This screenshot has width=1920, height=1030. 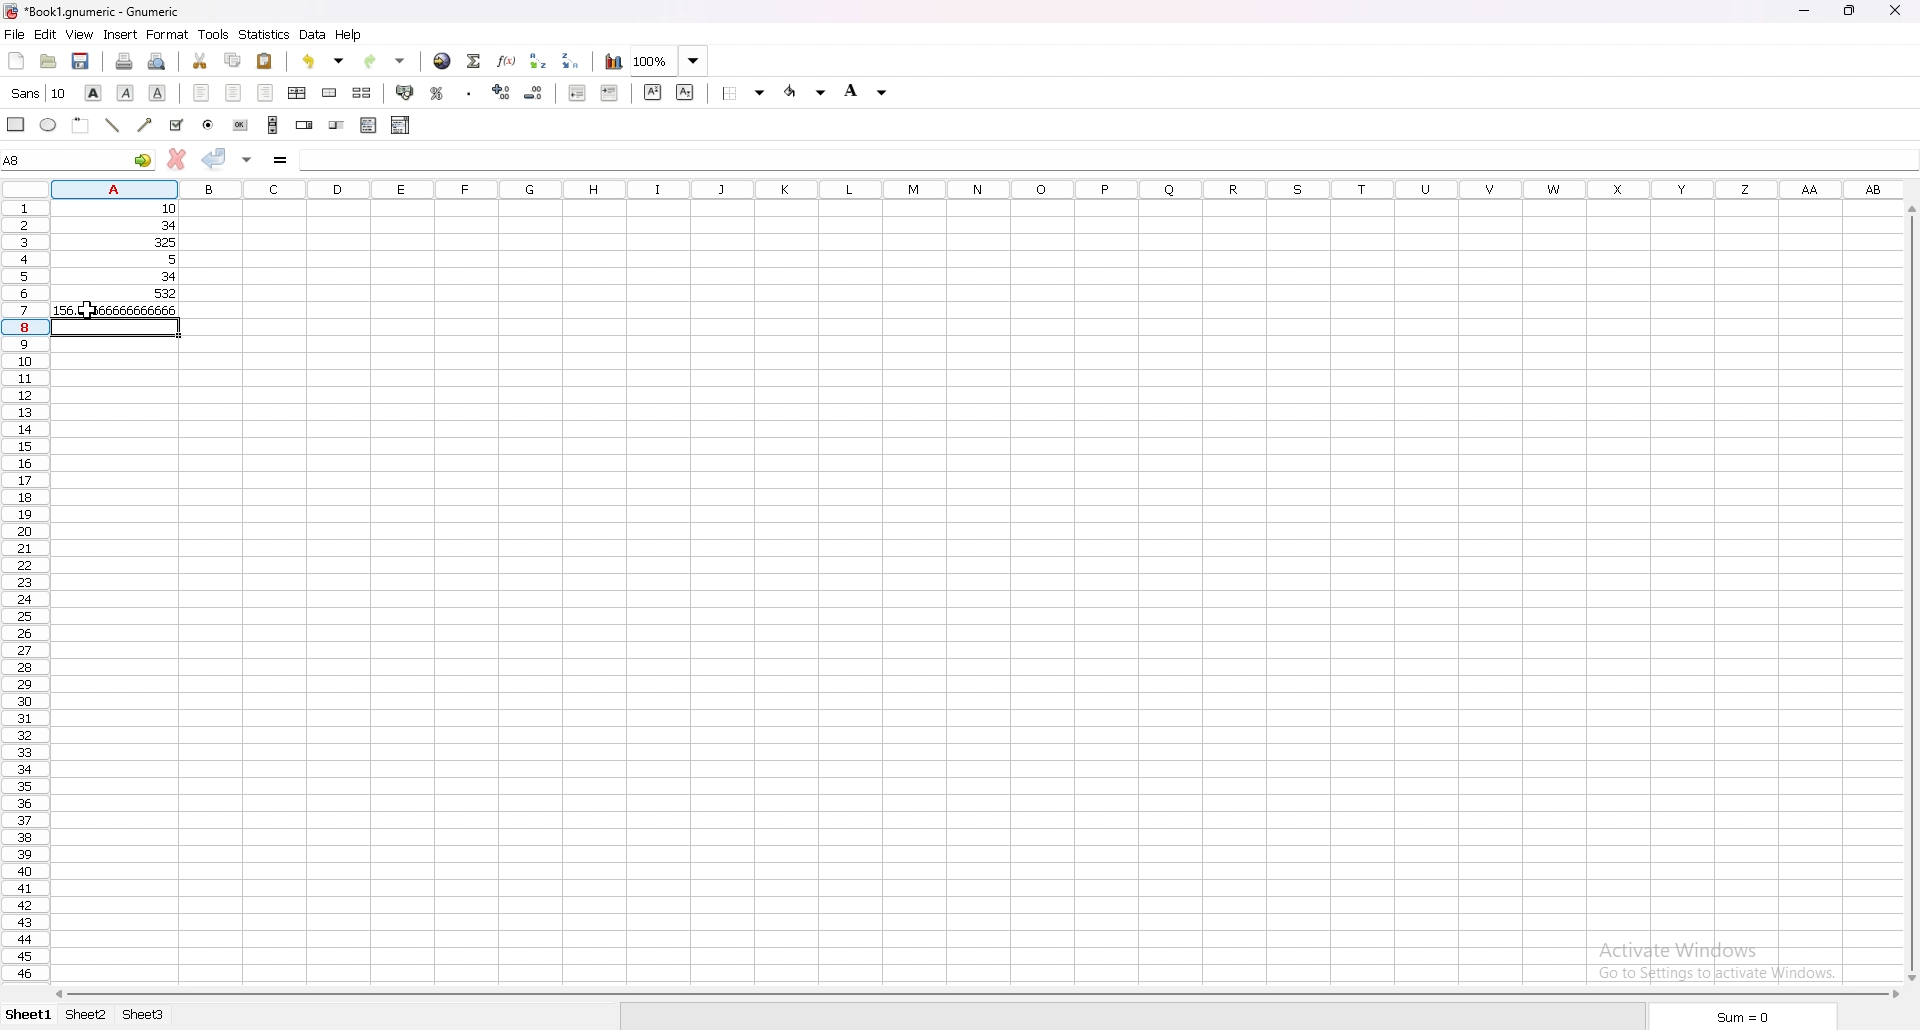 I want to click on gnumeric logo, so click(x=12, y=12).